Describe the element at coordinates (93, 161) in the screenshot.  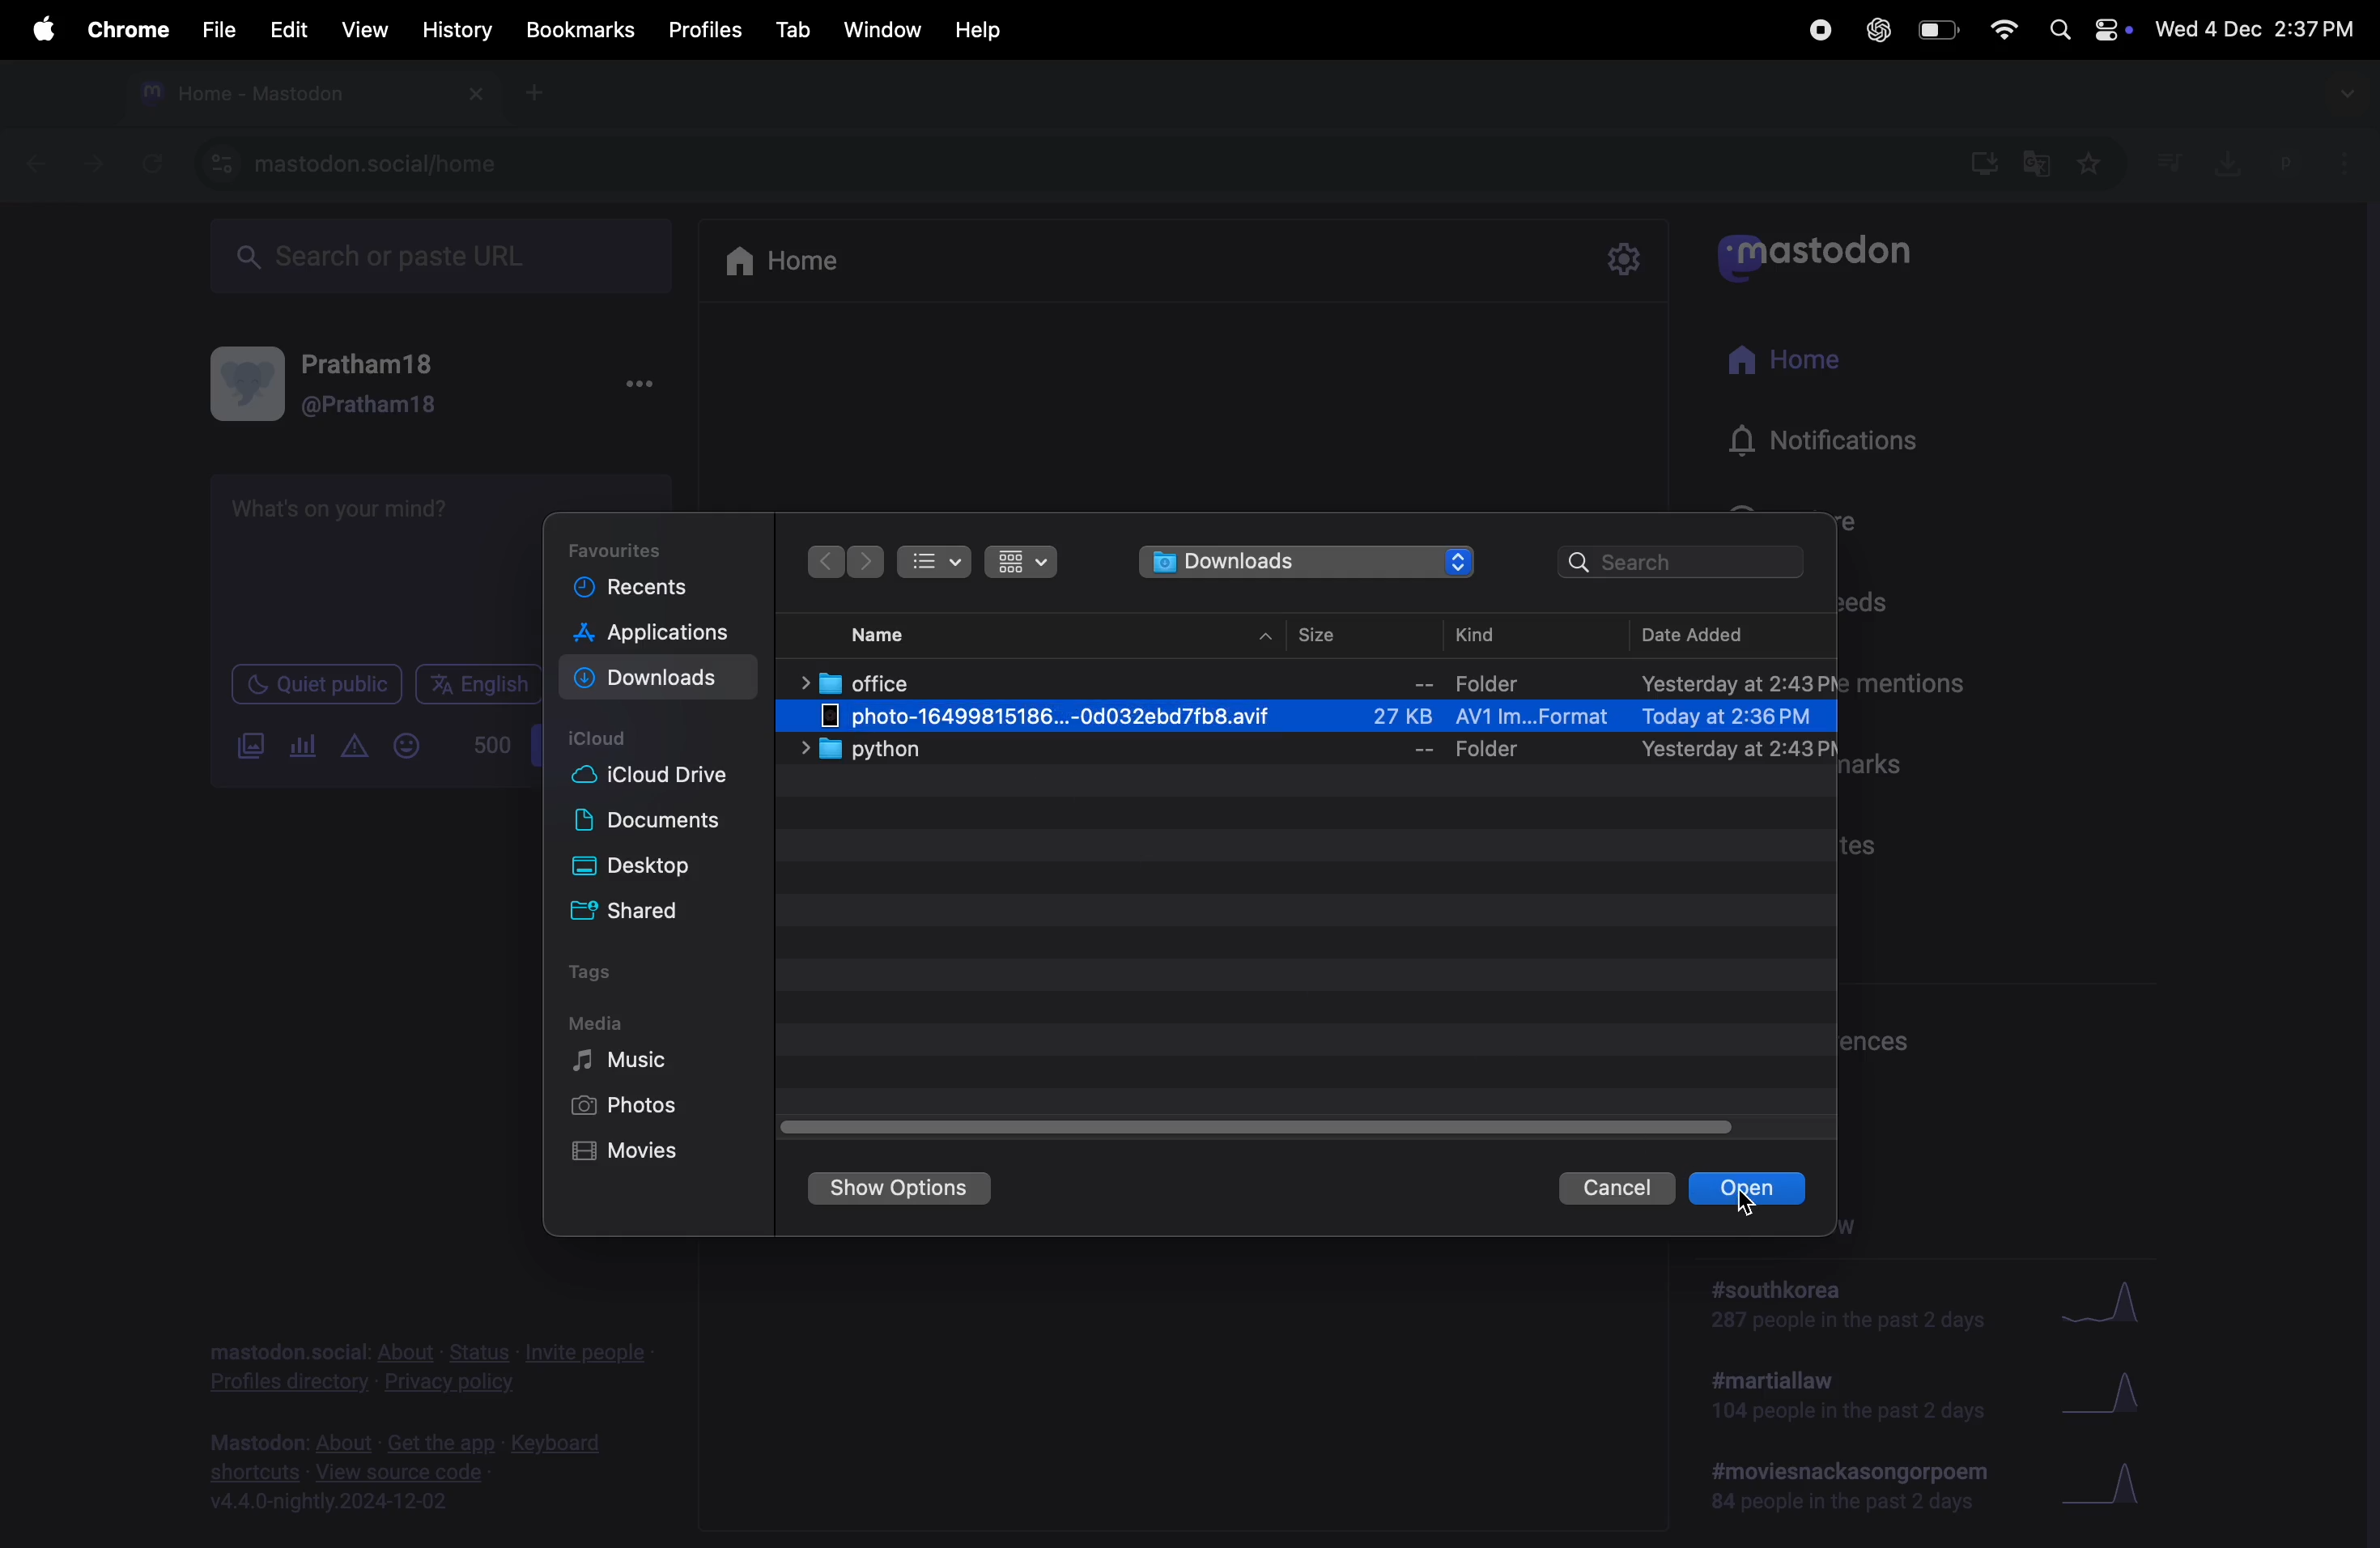
I see `forward` at that location.